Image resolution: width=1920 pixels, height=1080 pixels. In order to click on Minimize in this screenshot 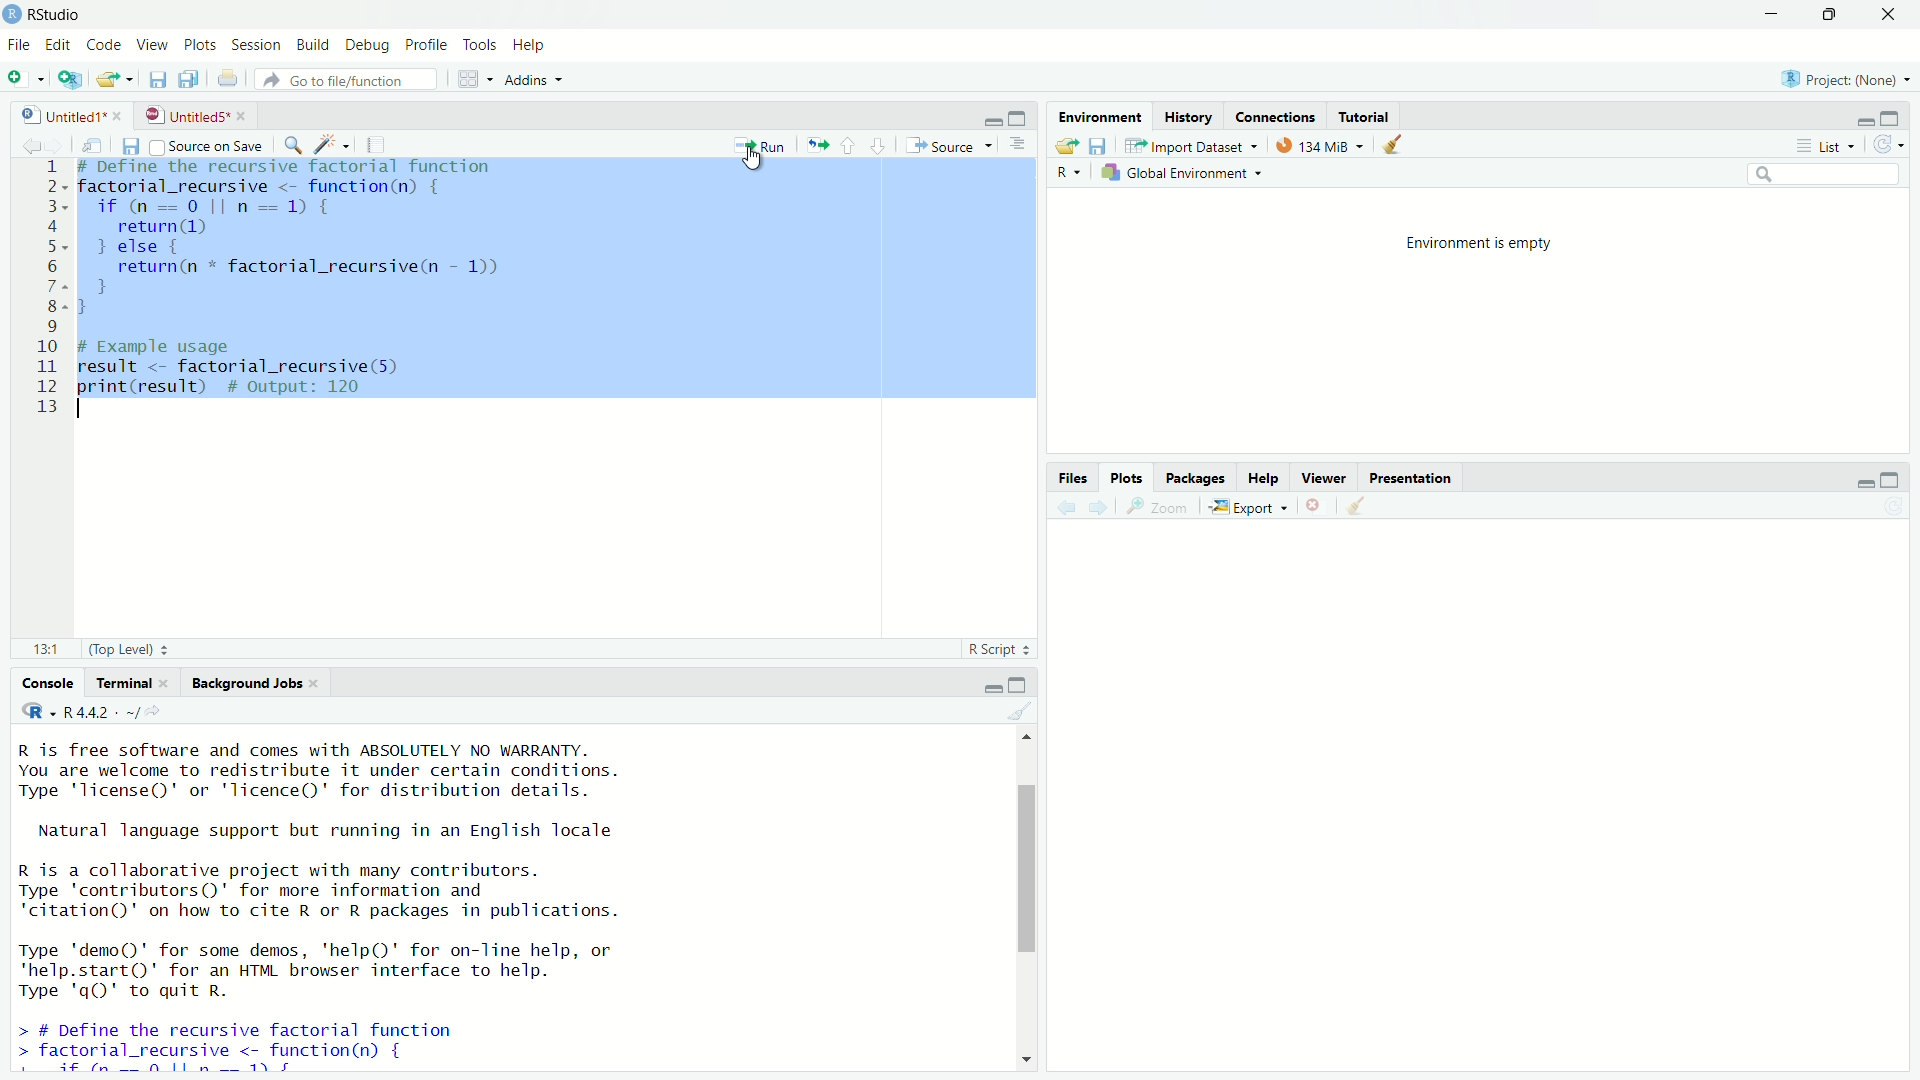, I will do `click(1863, 121)`.